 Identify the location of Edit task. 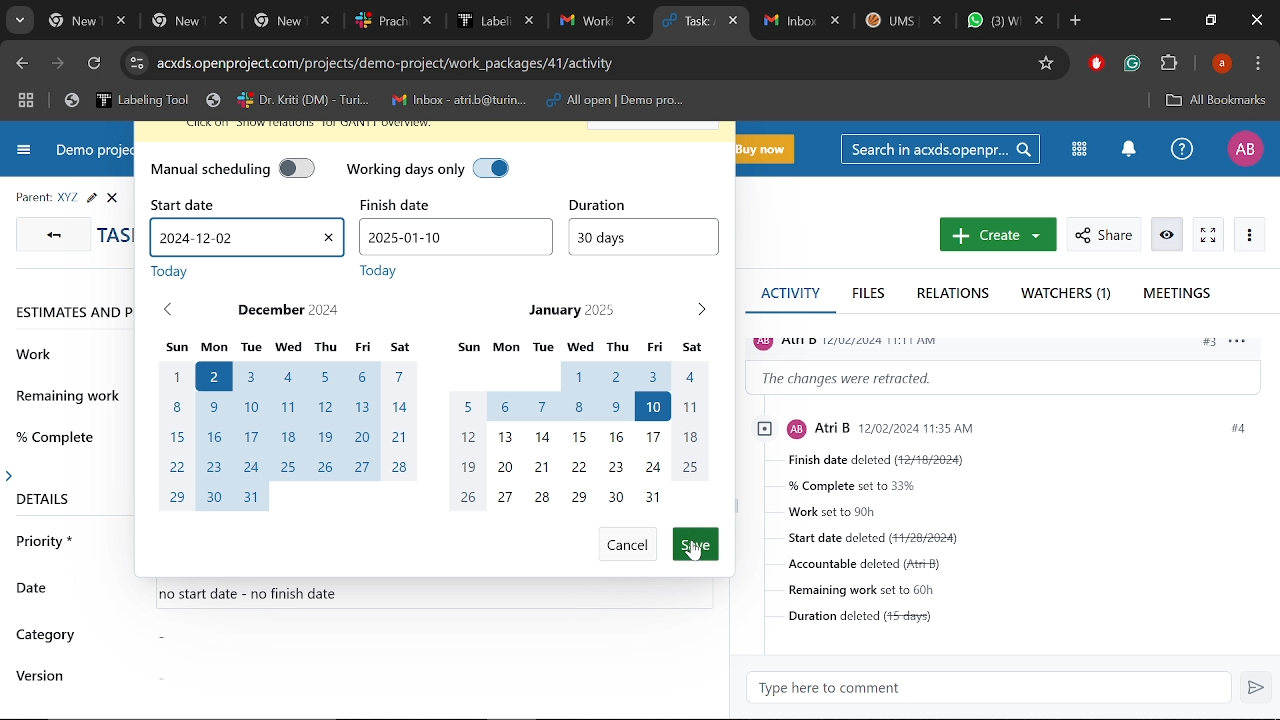
(91, 198).